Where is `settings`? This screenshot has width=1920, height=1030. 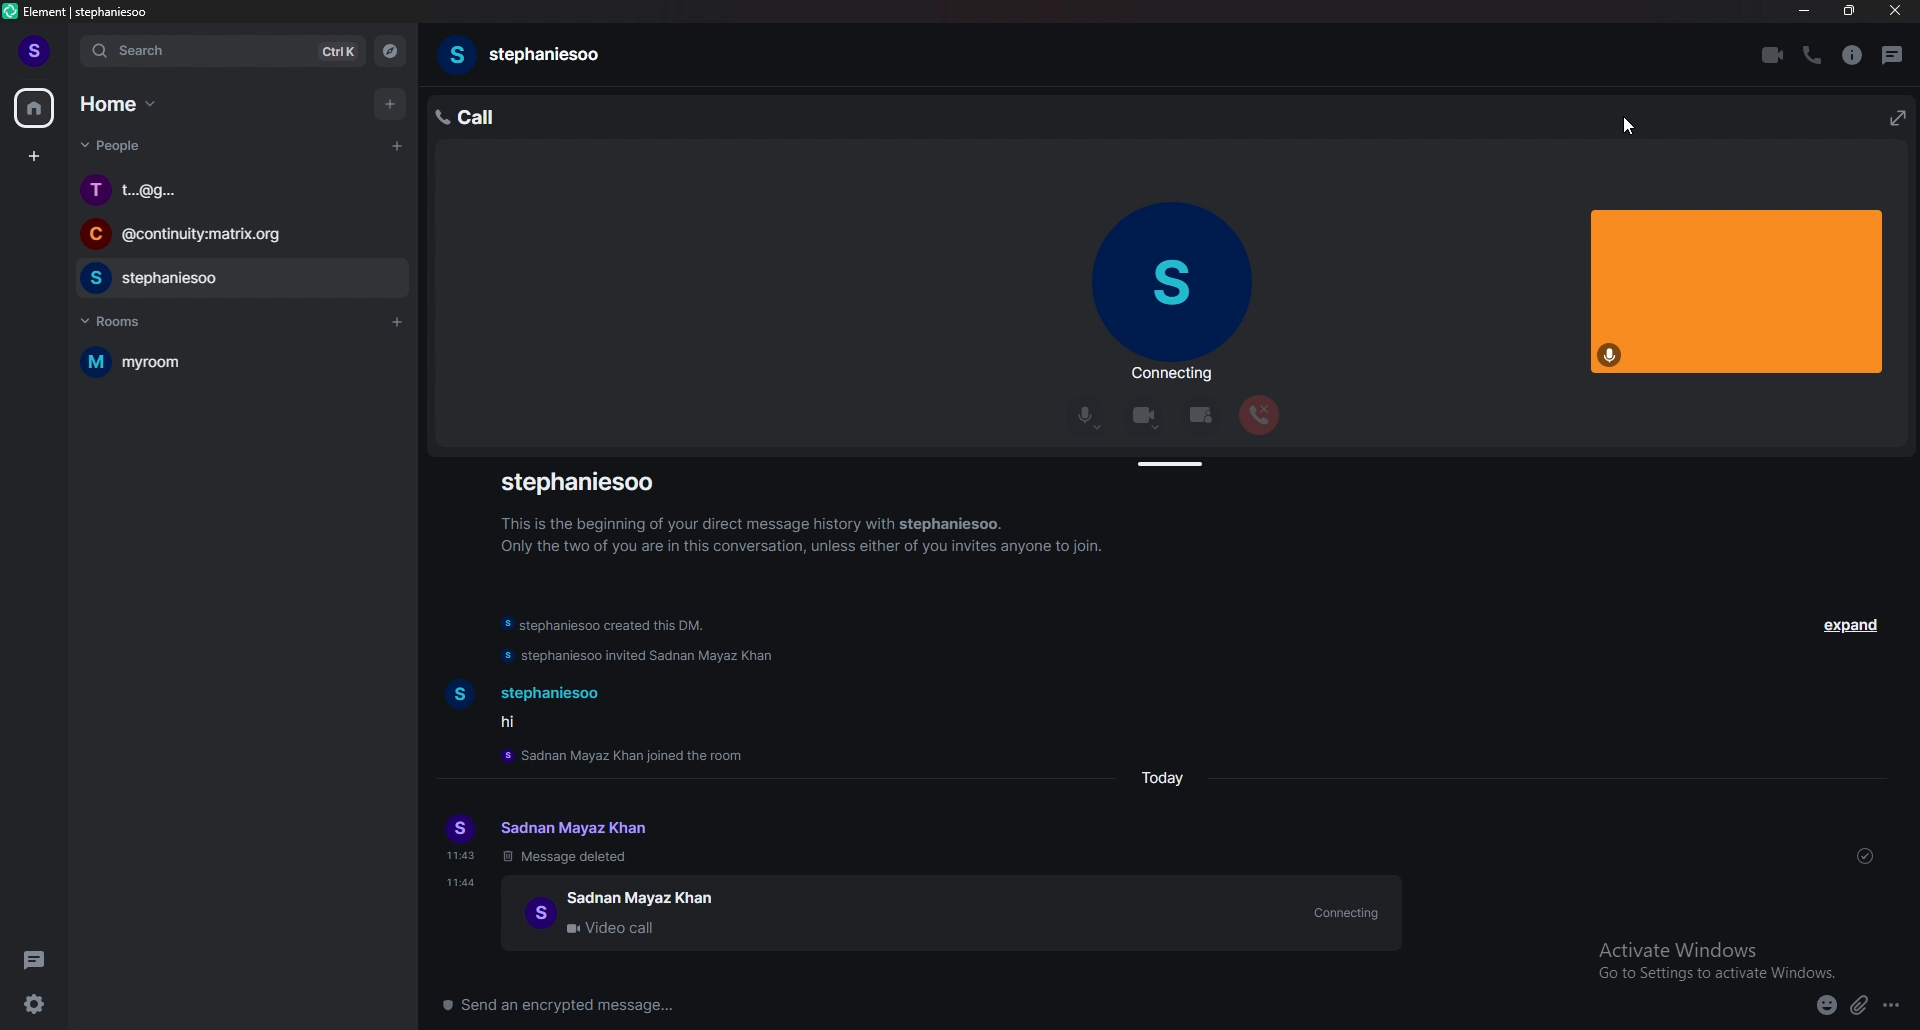
settings is located at coordinates (34, 1005).